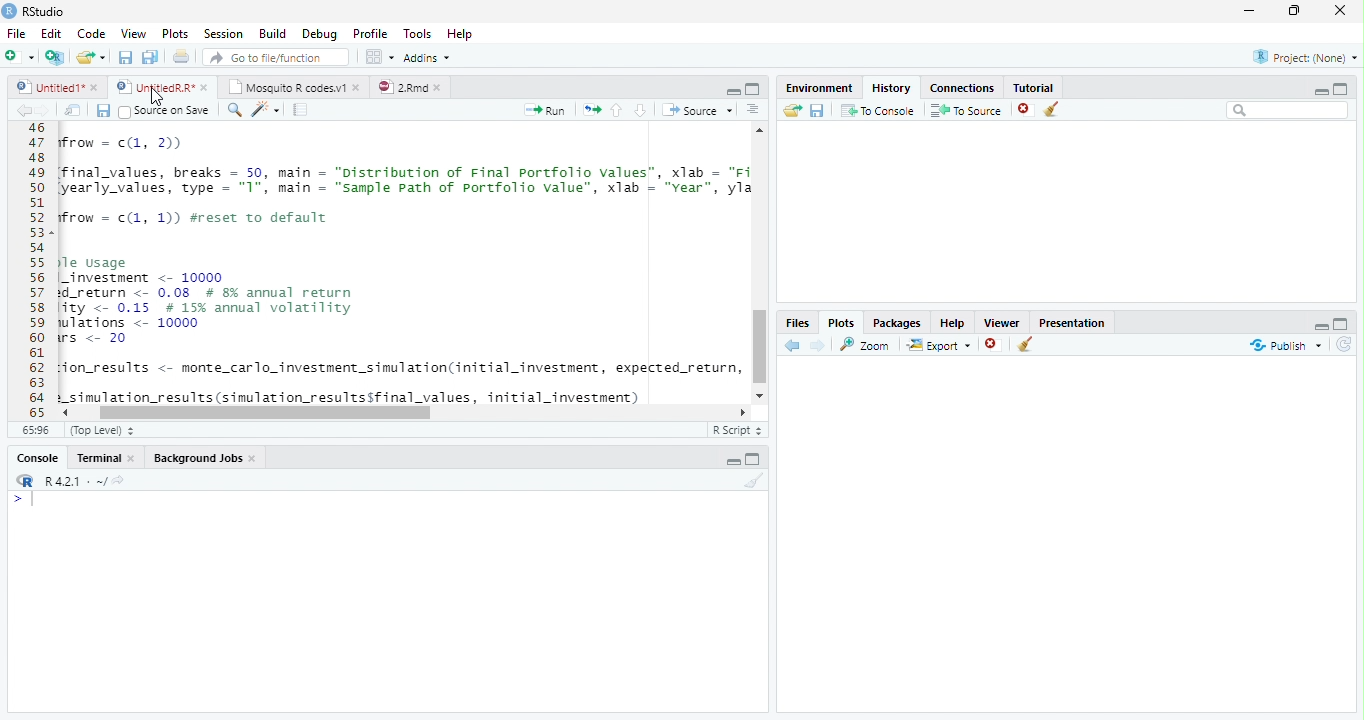 This screenshot has height=720, width=1364. What do you see at coordinates (1026, 346) in the screenshot?
I see `Clear` at bounding box center [1026, 346].